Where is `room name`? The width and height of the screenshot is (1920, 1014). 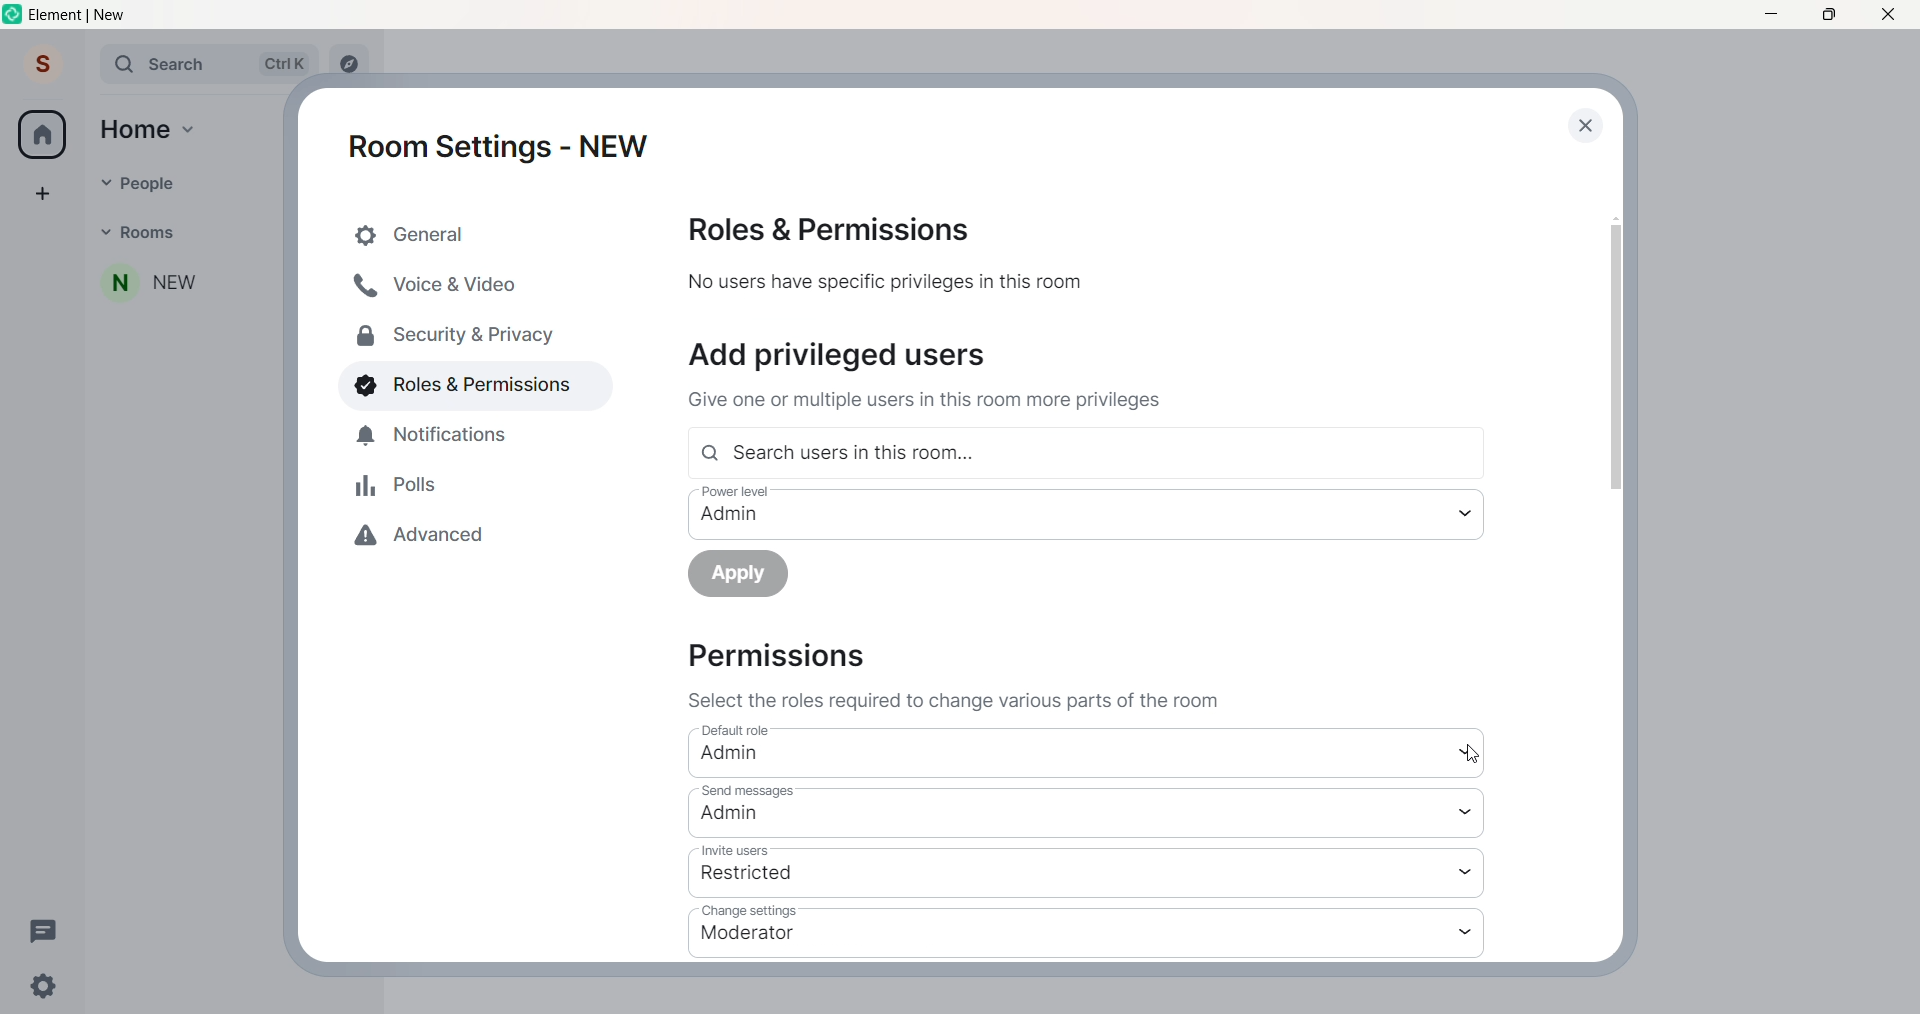
room name is located at coordinates (145, 287).